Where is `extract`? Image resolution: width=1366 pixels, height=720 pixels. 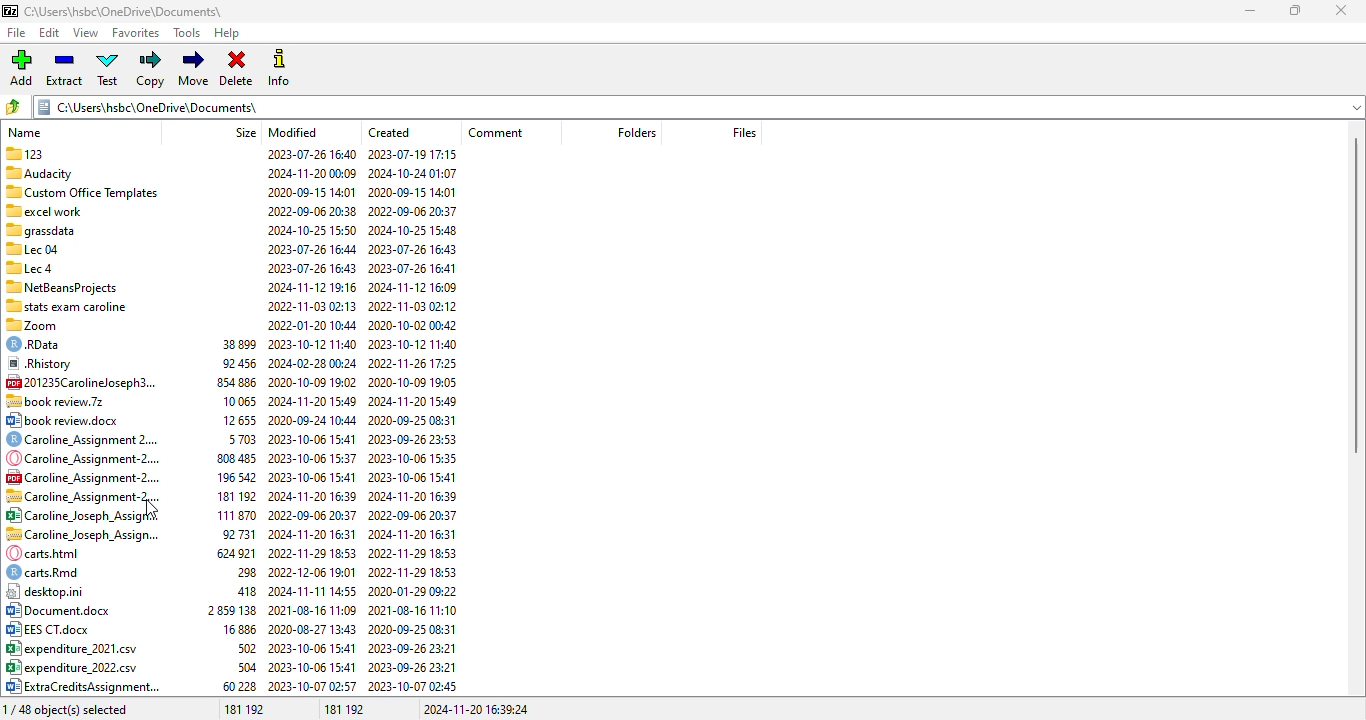 extract is located at coordinates (65, 68).